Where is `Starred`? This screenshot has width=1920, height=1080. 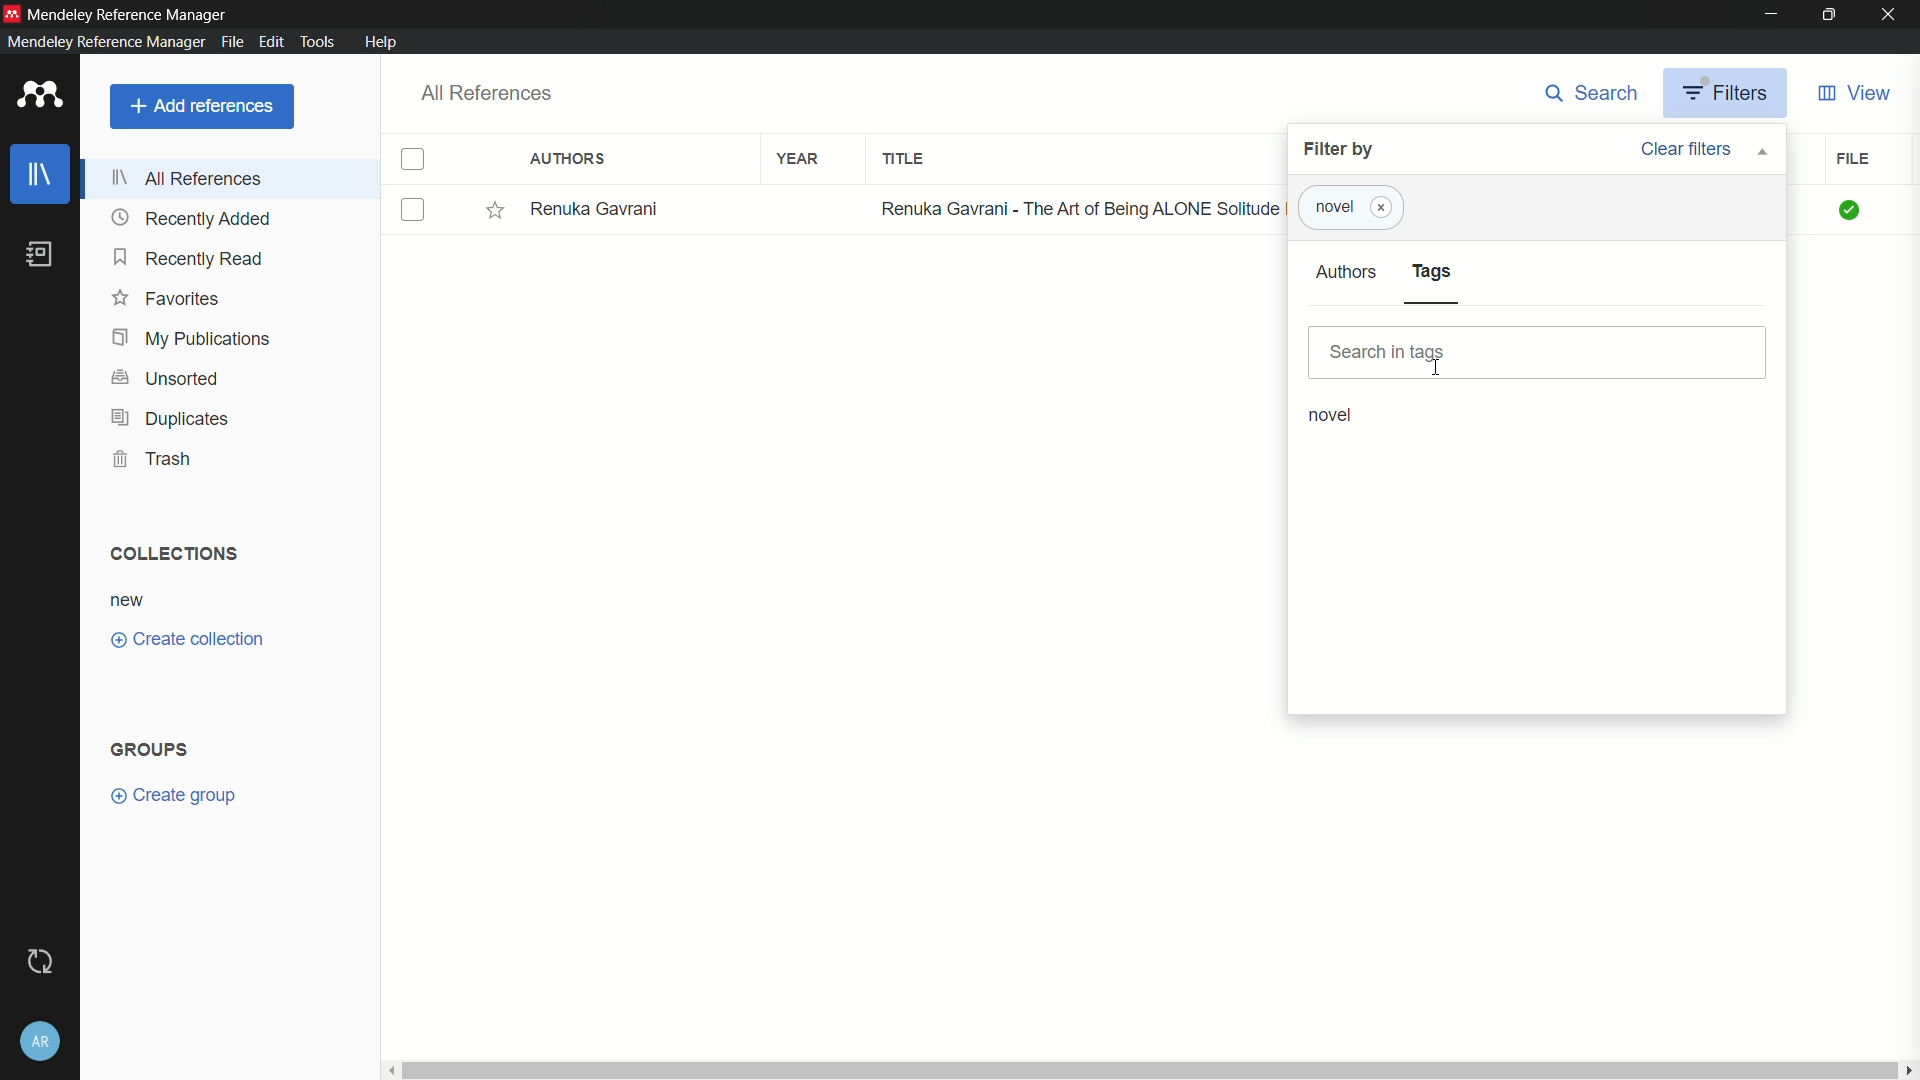
Starred is located at coordinates (495, 210).